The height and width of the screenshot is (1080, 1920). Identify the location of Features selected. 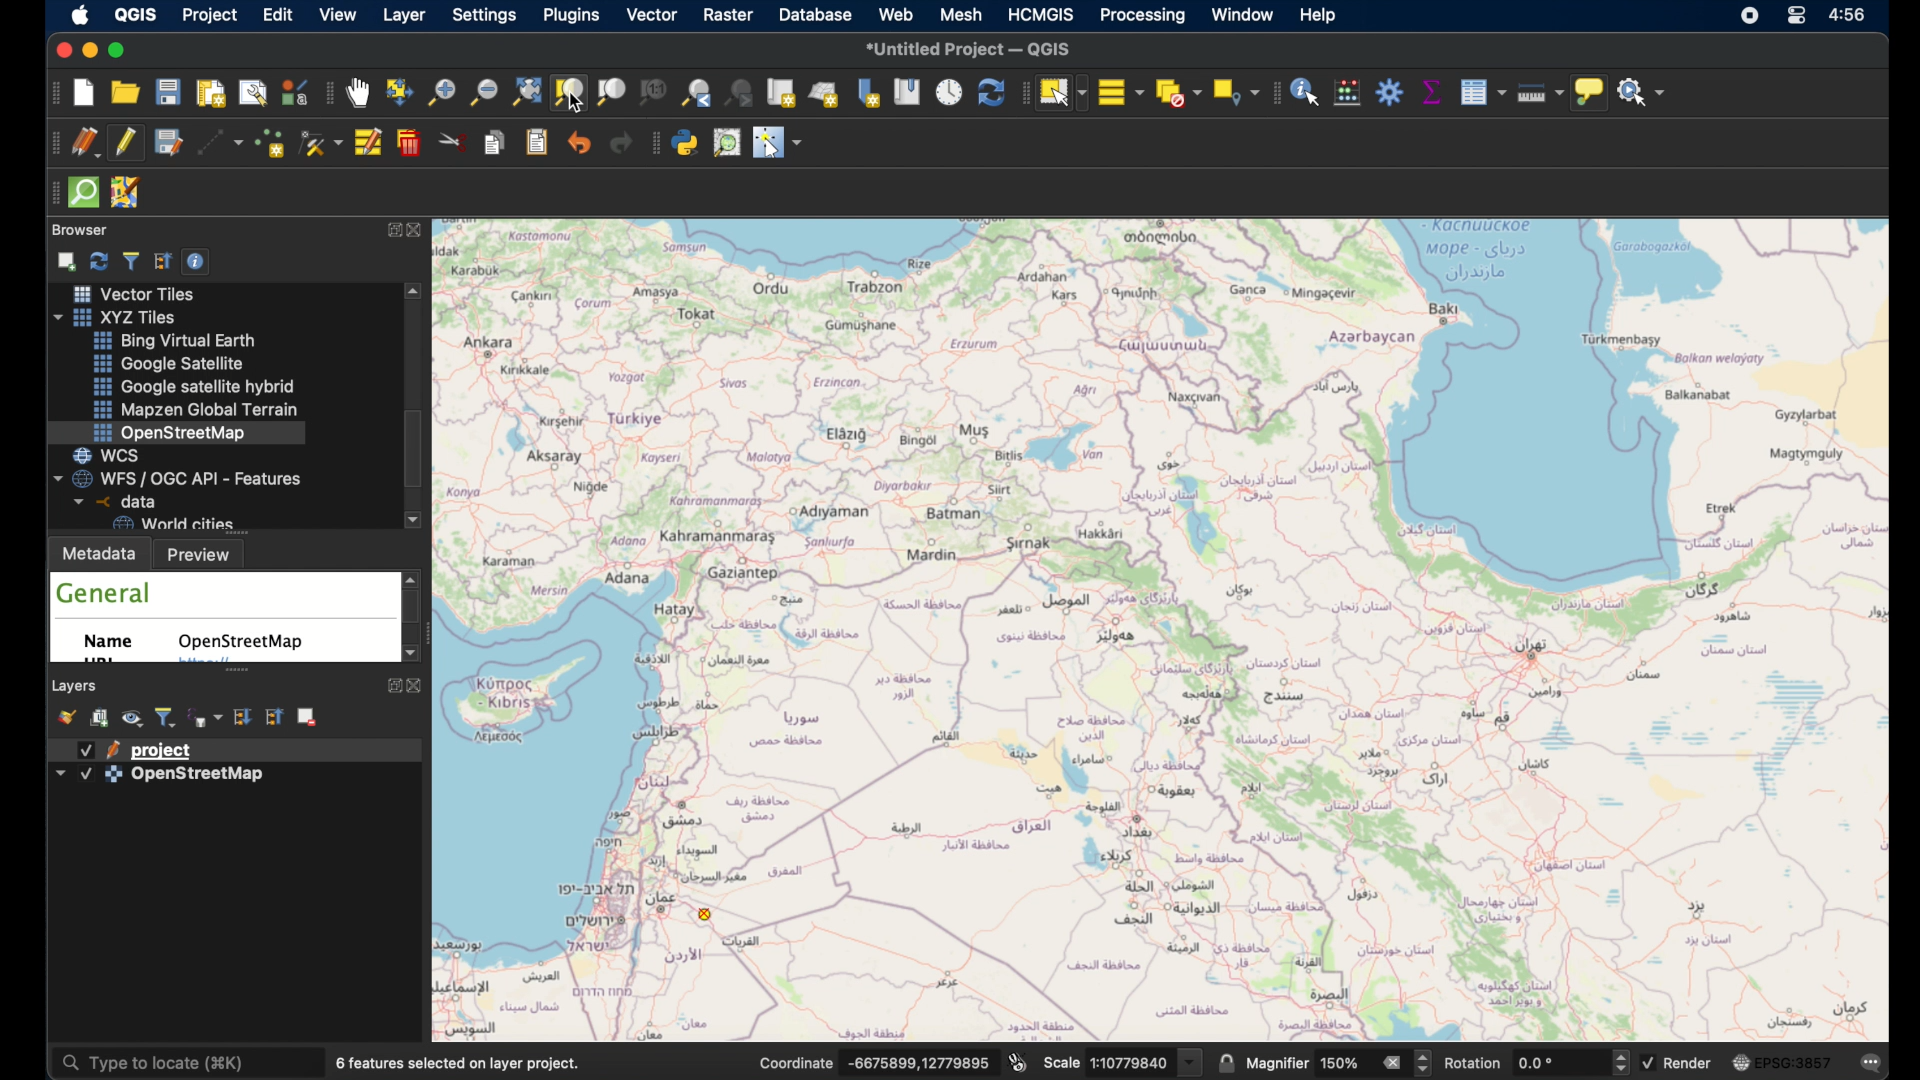
(461, 1063).